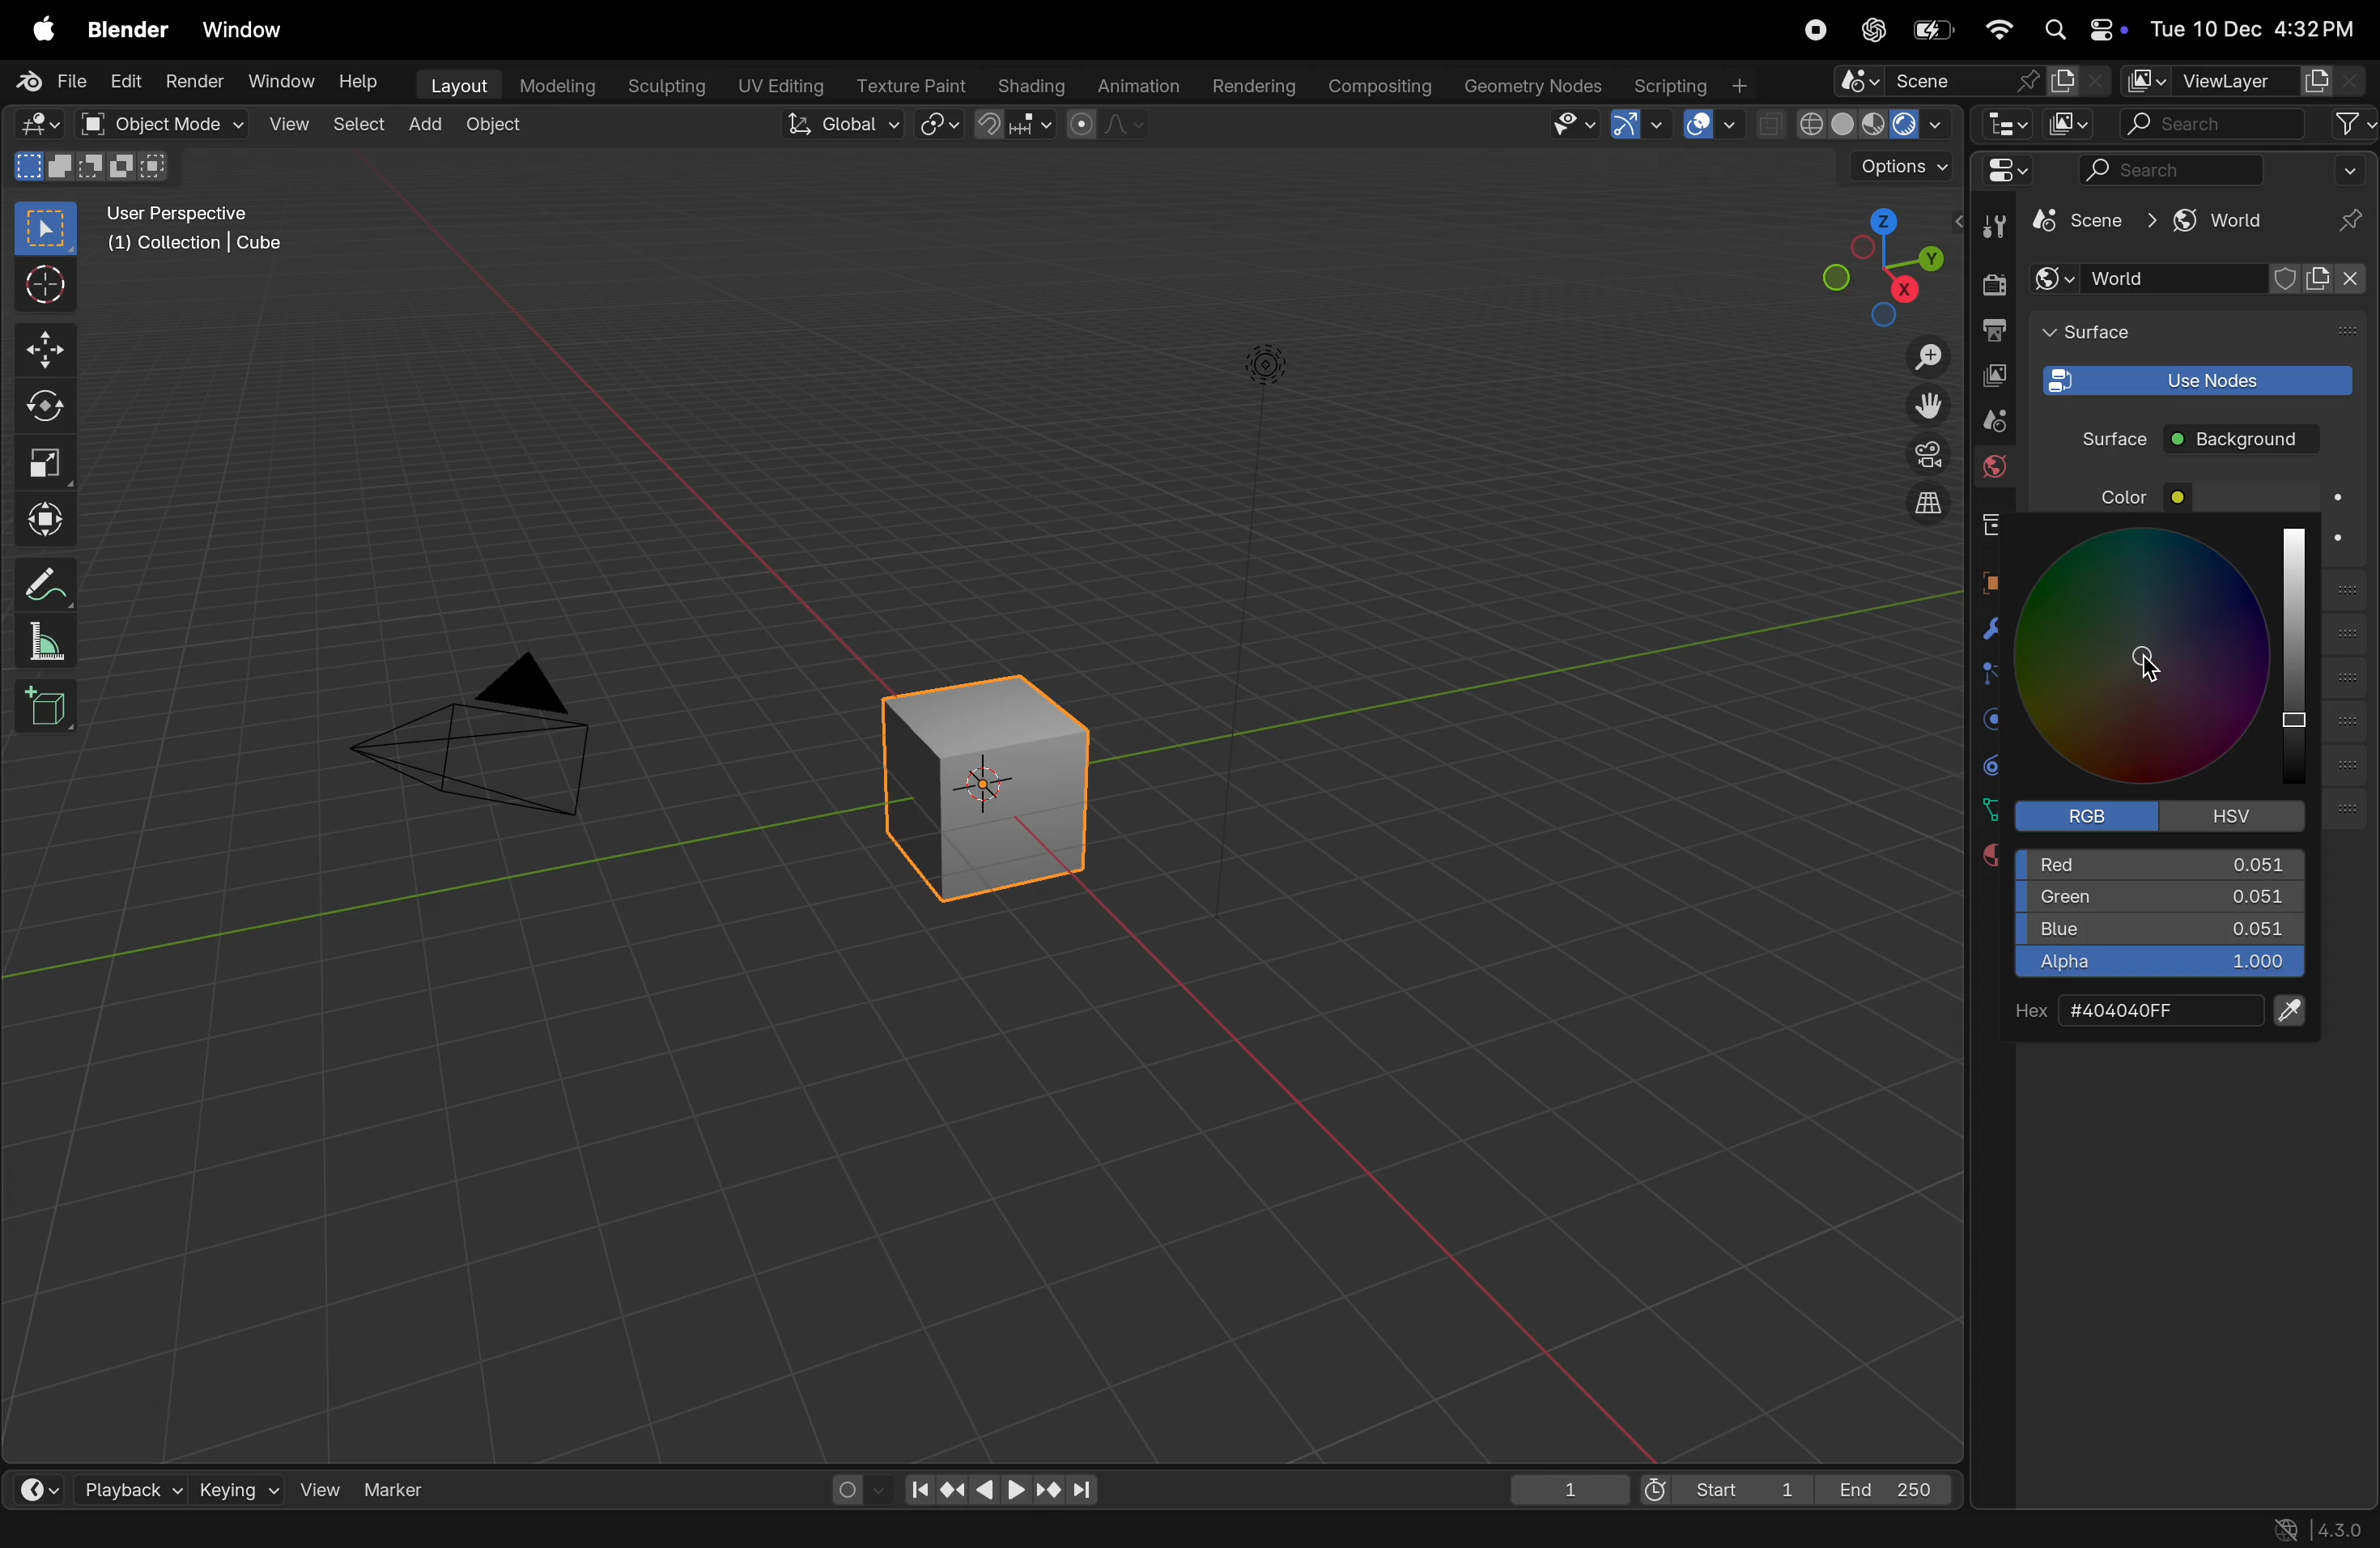 The height and width of the screenshot is (1548, 2380). Describe the element at coordinates (358, 77) in the screenshot. I see `Help` at that location.